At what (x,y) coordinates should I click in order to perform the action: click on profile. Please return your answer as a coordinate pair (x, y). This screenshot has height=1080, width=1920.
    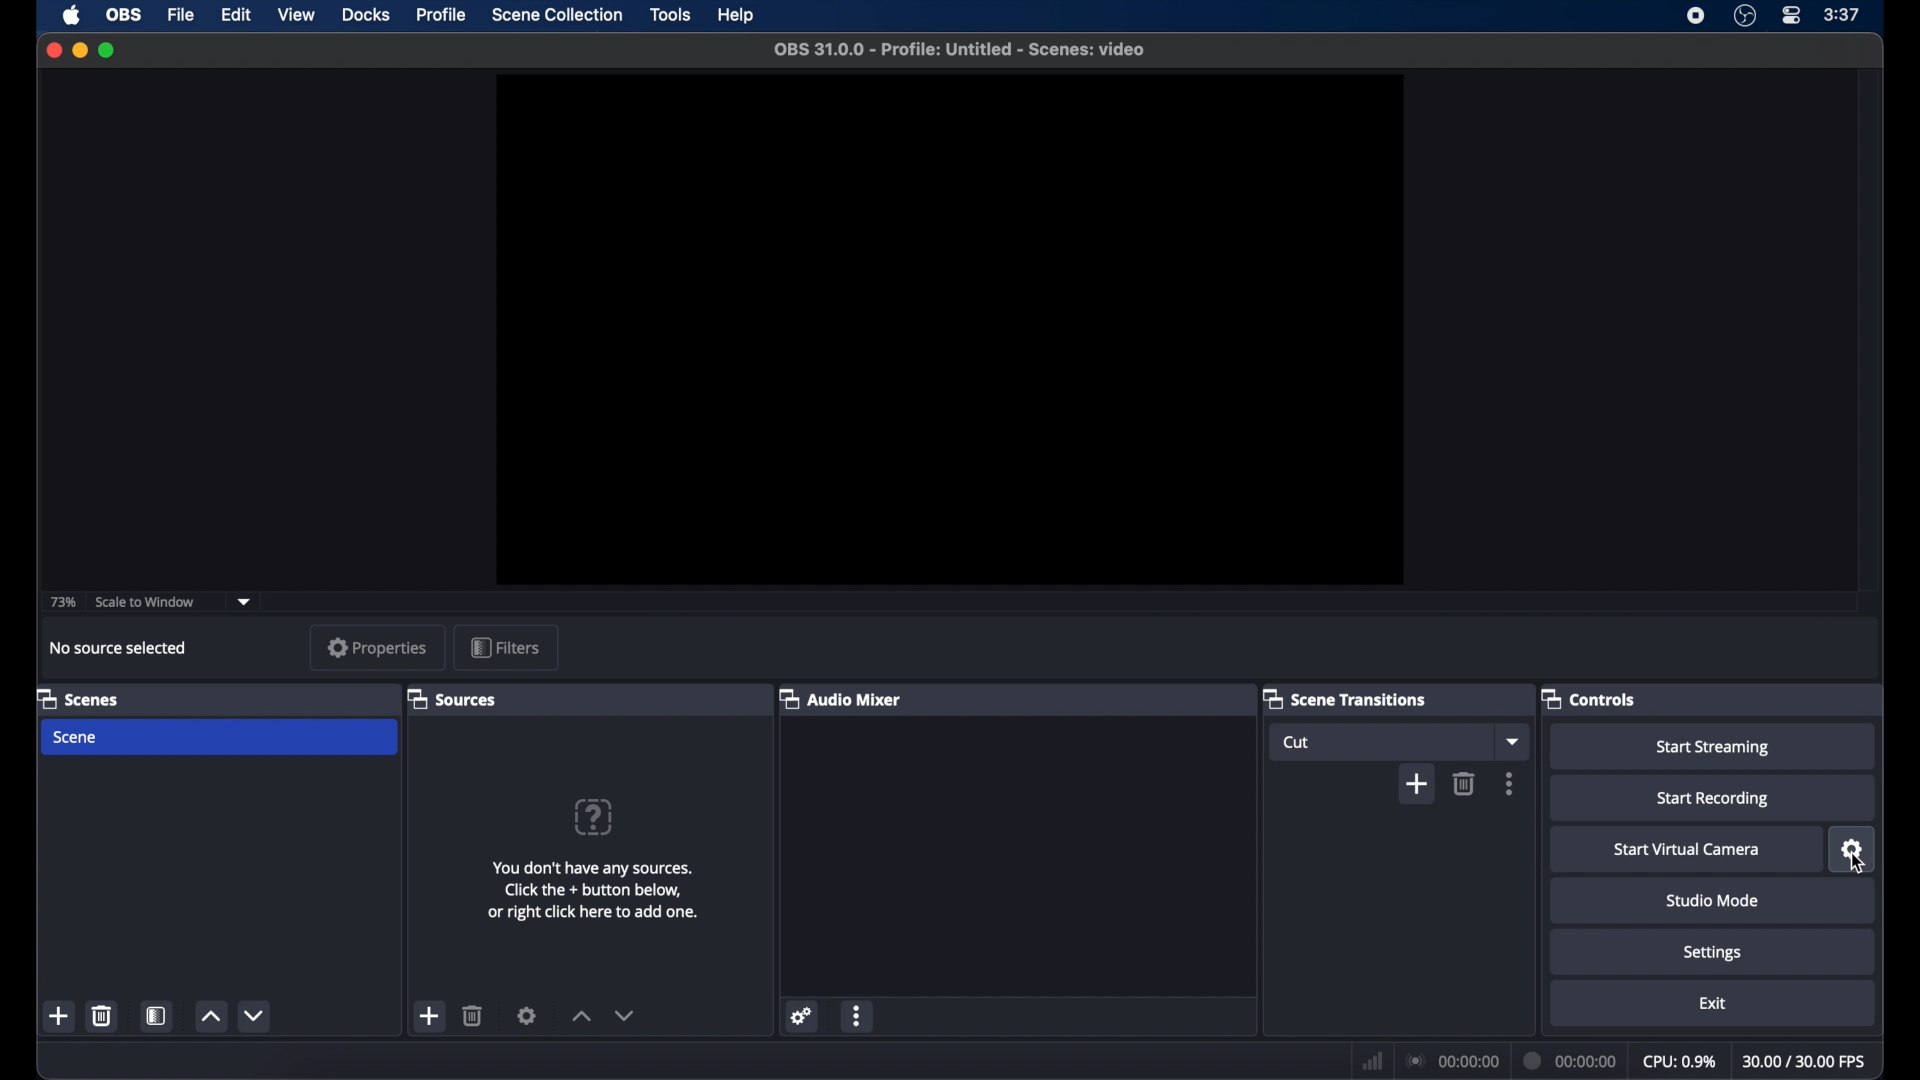
    Looking at the image, I should click on (444, 14).